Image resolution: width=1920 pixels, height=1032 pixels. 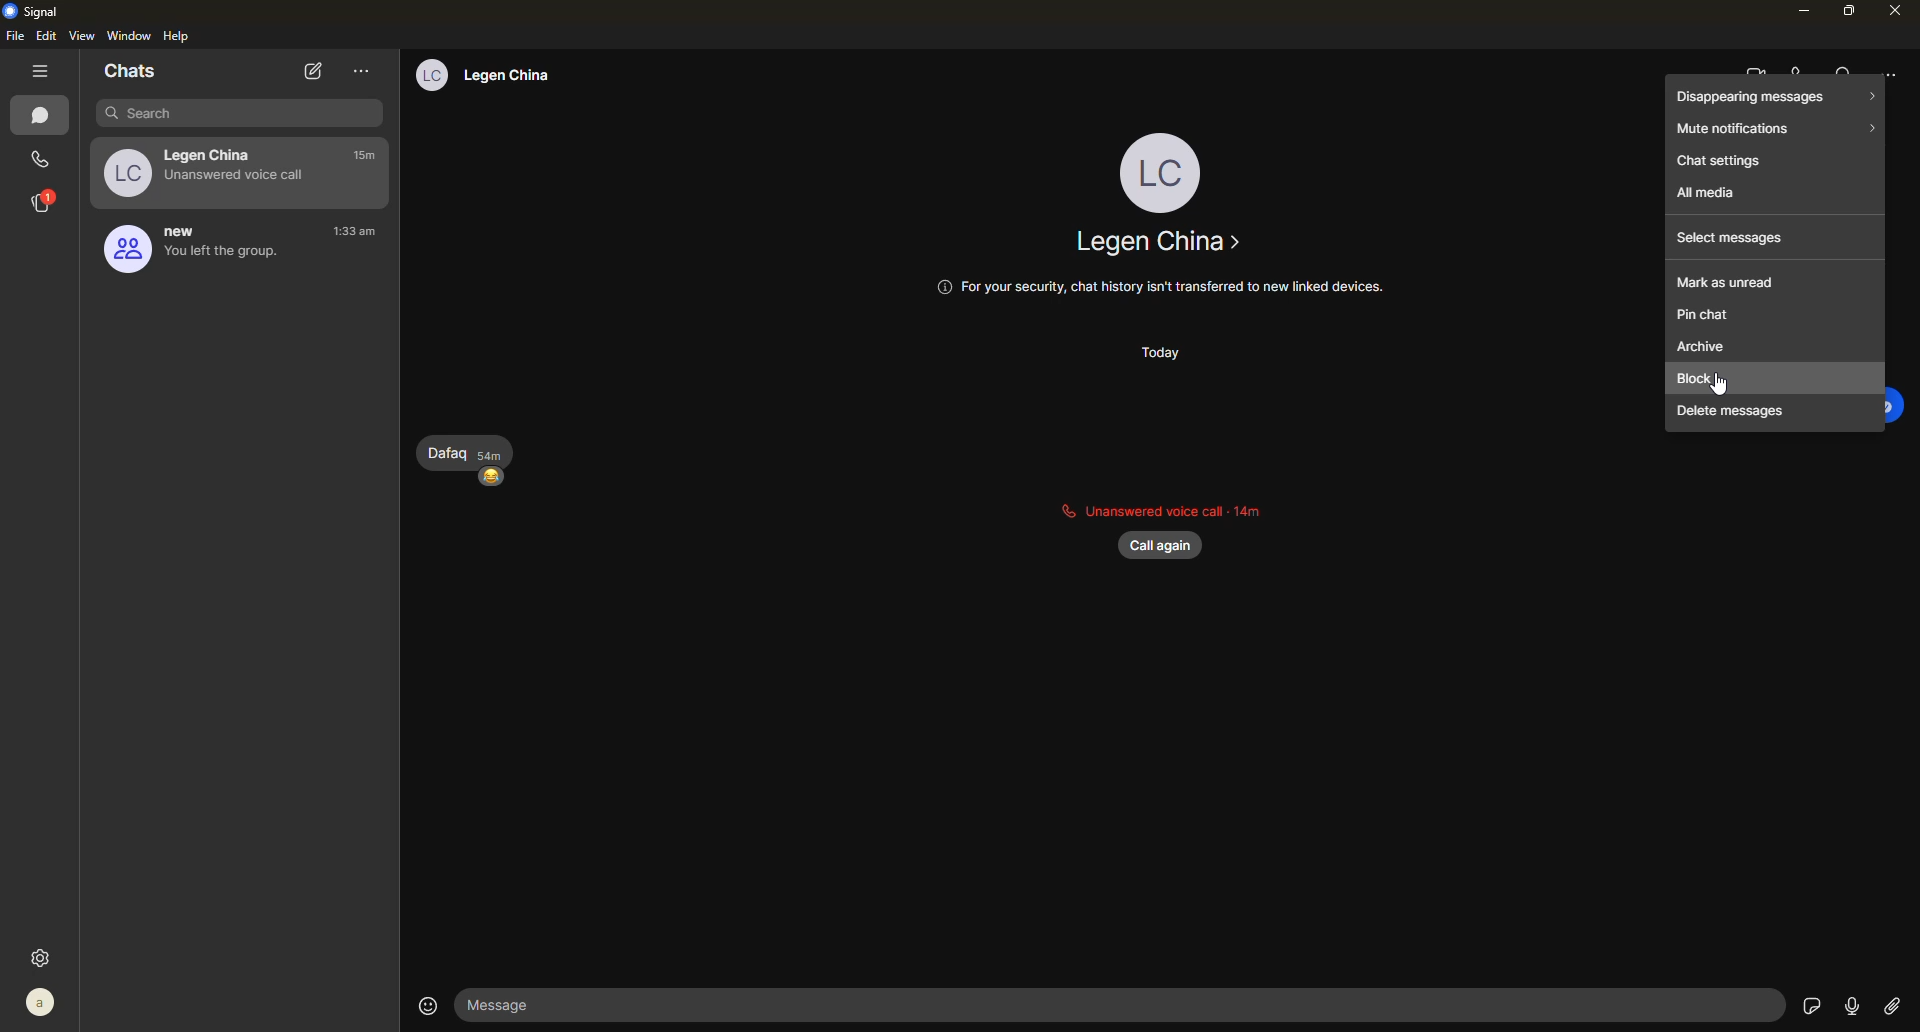 I want to click on today, so click(x=1172, y=357).